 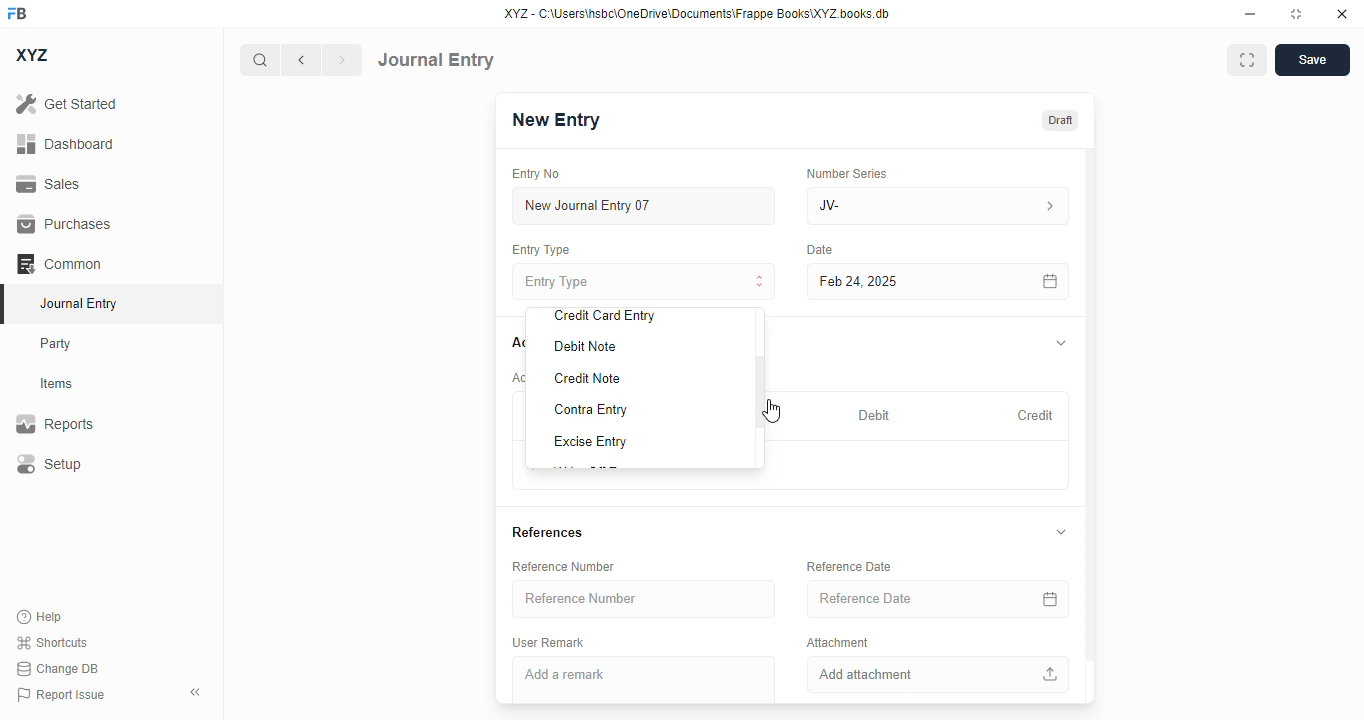 What do you see at coordinates (52, 642) in the screenshot?
I see `shortcuts` at bounding box center [52, 642].